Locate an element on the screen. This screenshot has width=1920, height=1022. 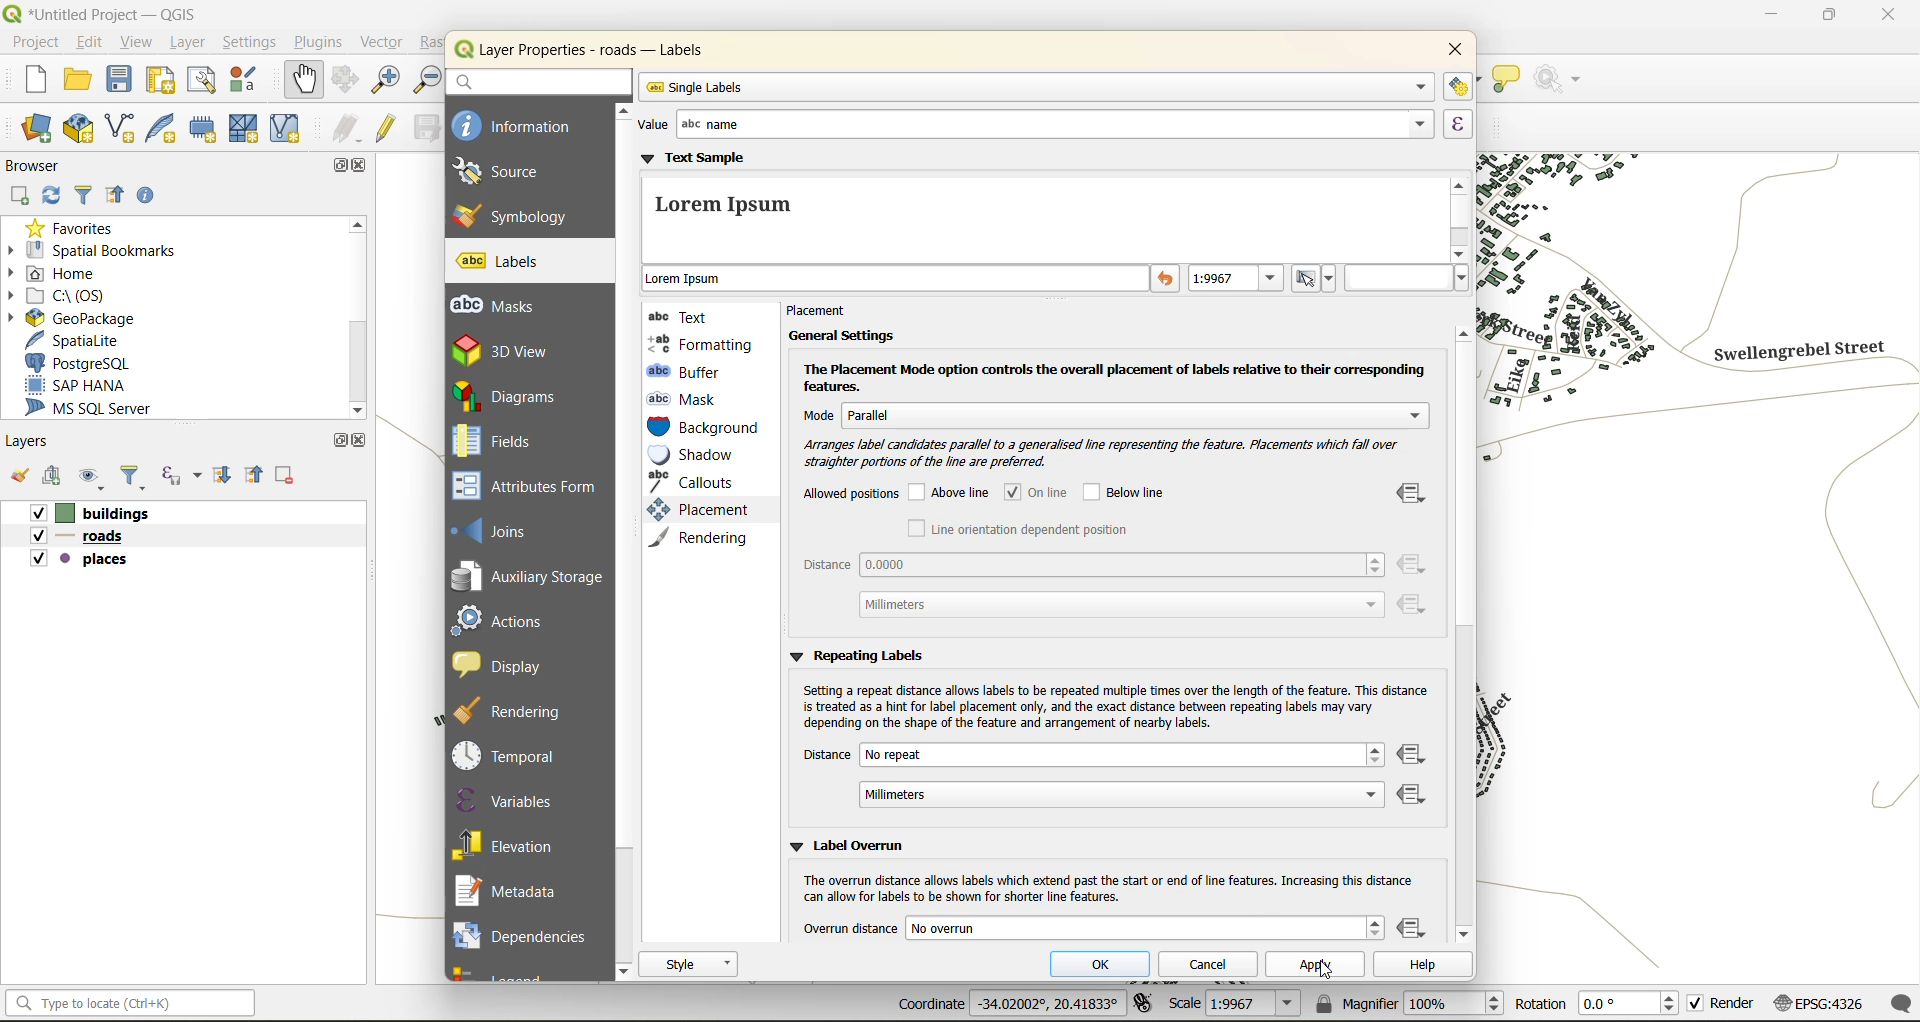
vector is located at coordinates (387, 43).